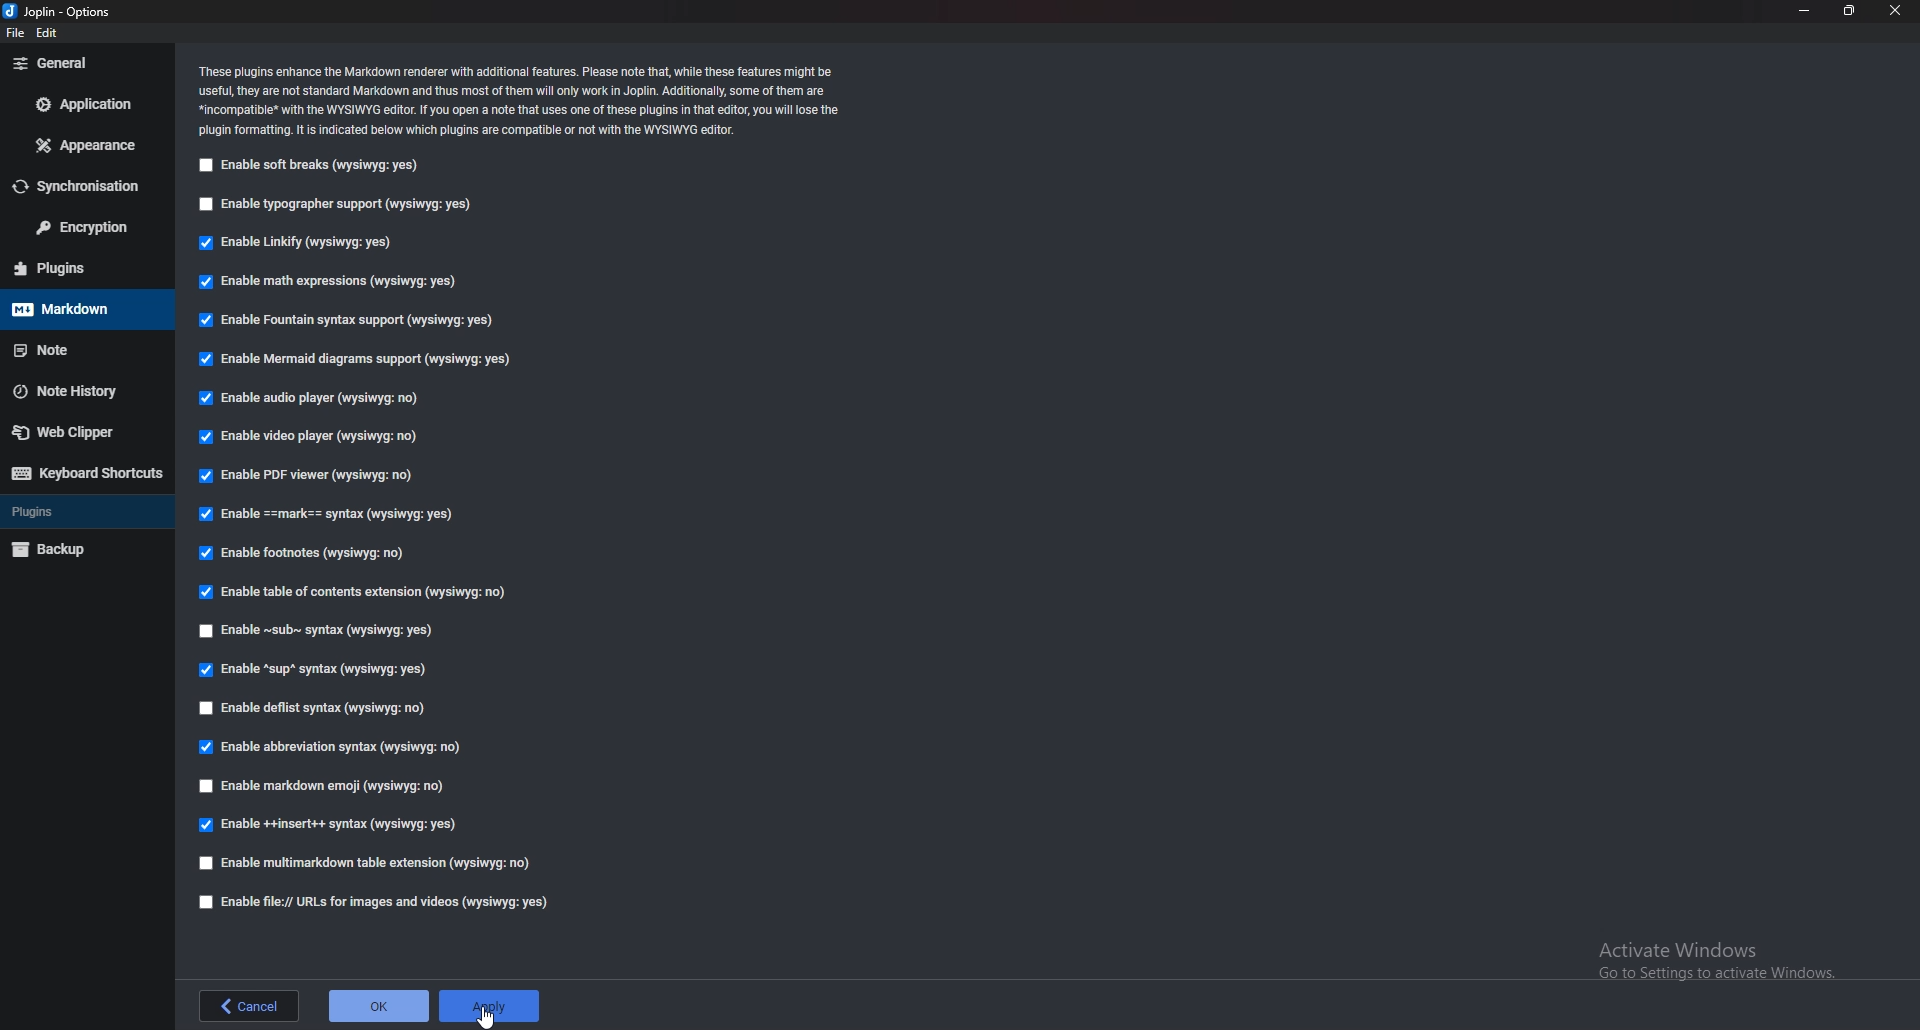 This screenshot has height=1030, width=1920. I want to click on Enable math expressions, so click(326, 279).